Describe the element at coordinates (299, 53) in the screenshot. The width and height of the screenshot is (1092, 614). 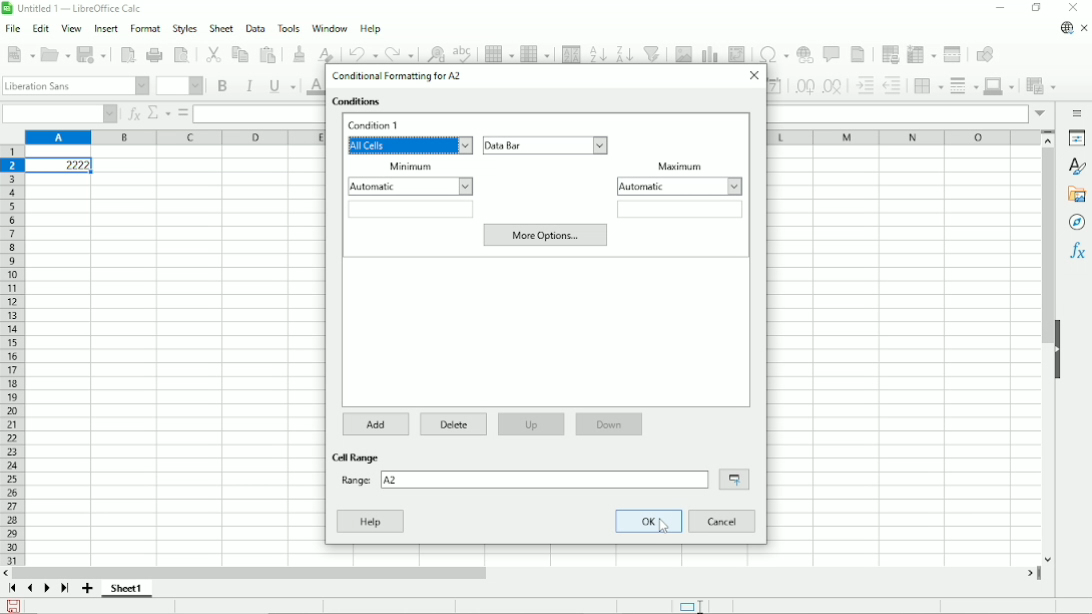
I see `Clone formatting` at that location.